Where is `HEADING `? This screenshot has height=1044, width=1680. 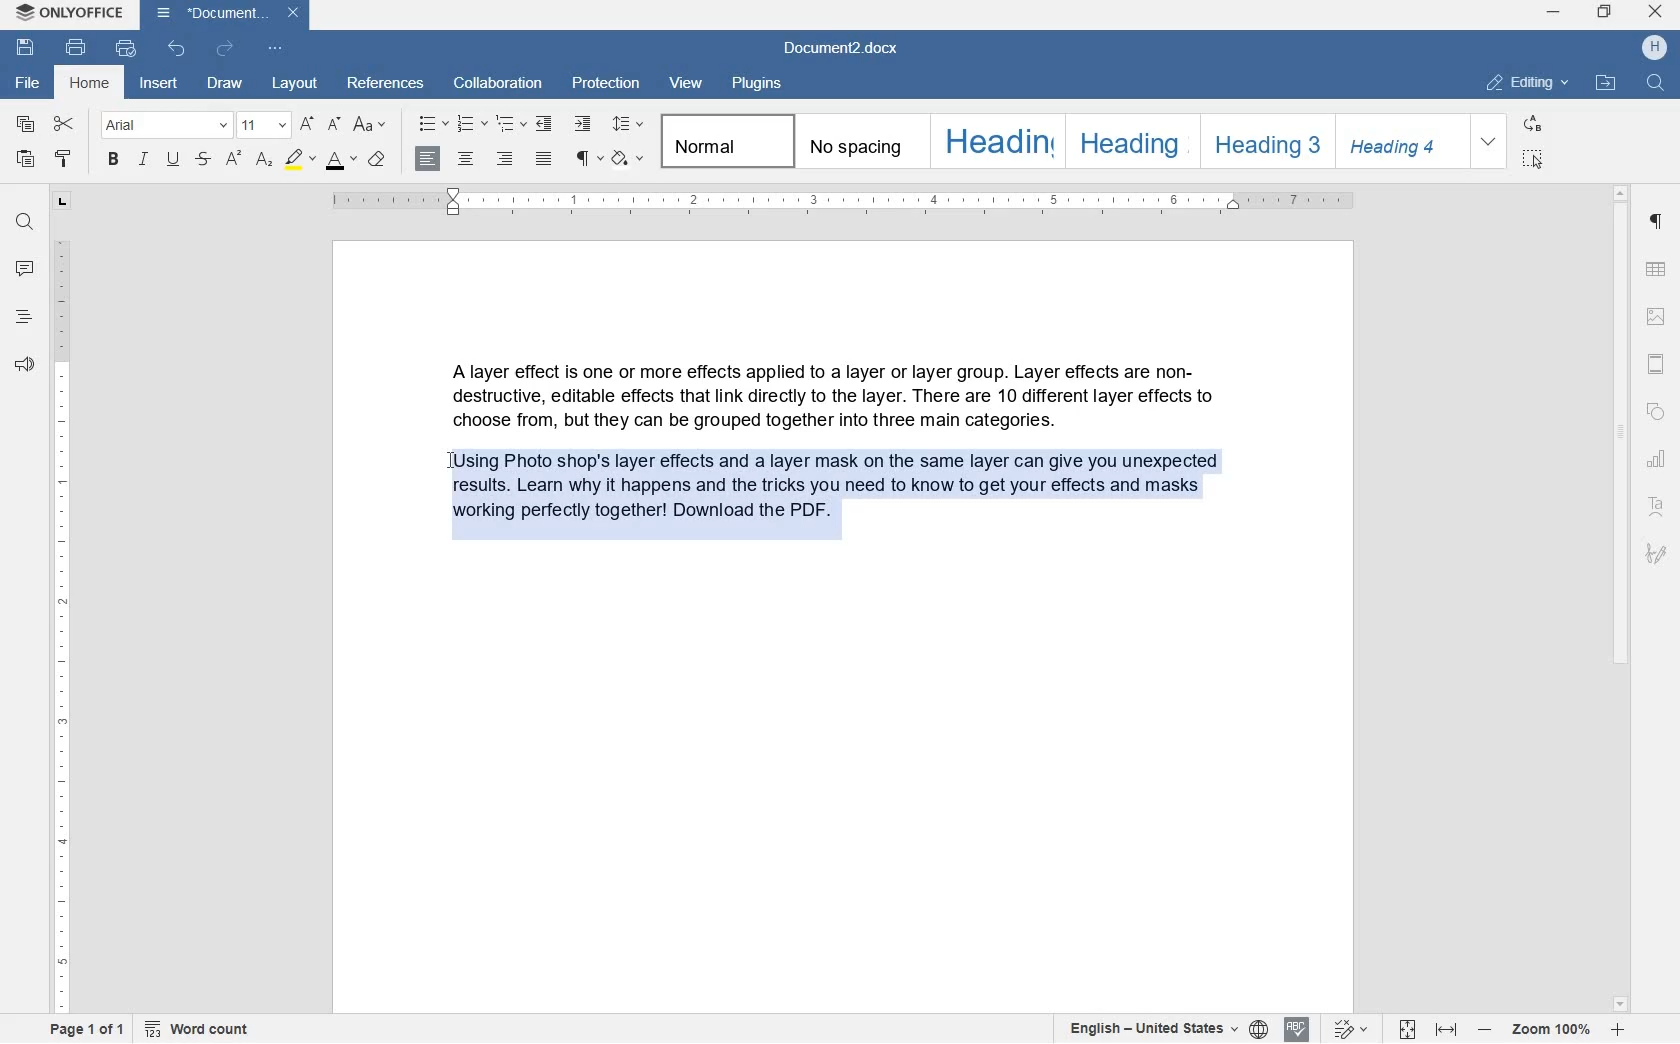
HEADING  is located at coordinates (1128, 142).